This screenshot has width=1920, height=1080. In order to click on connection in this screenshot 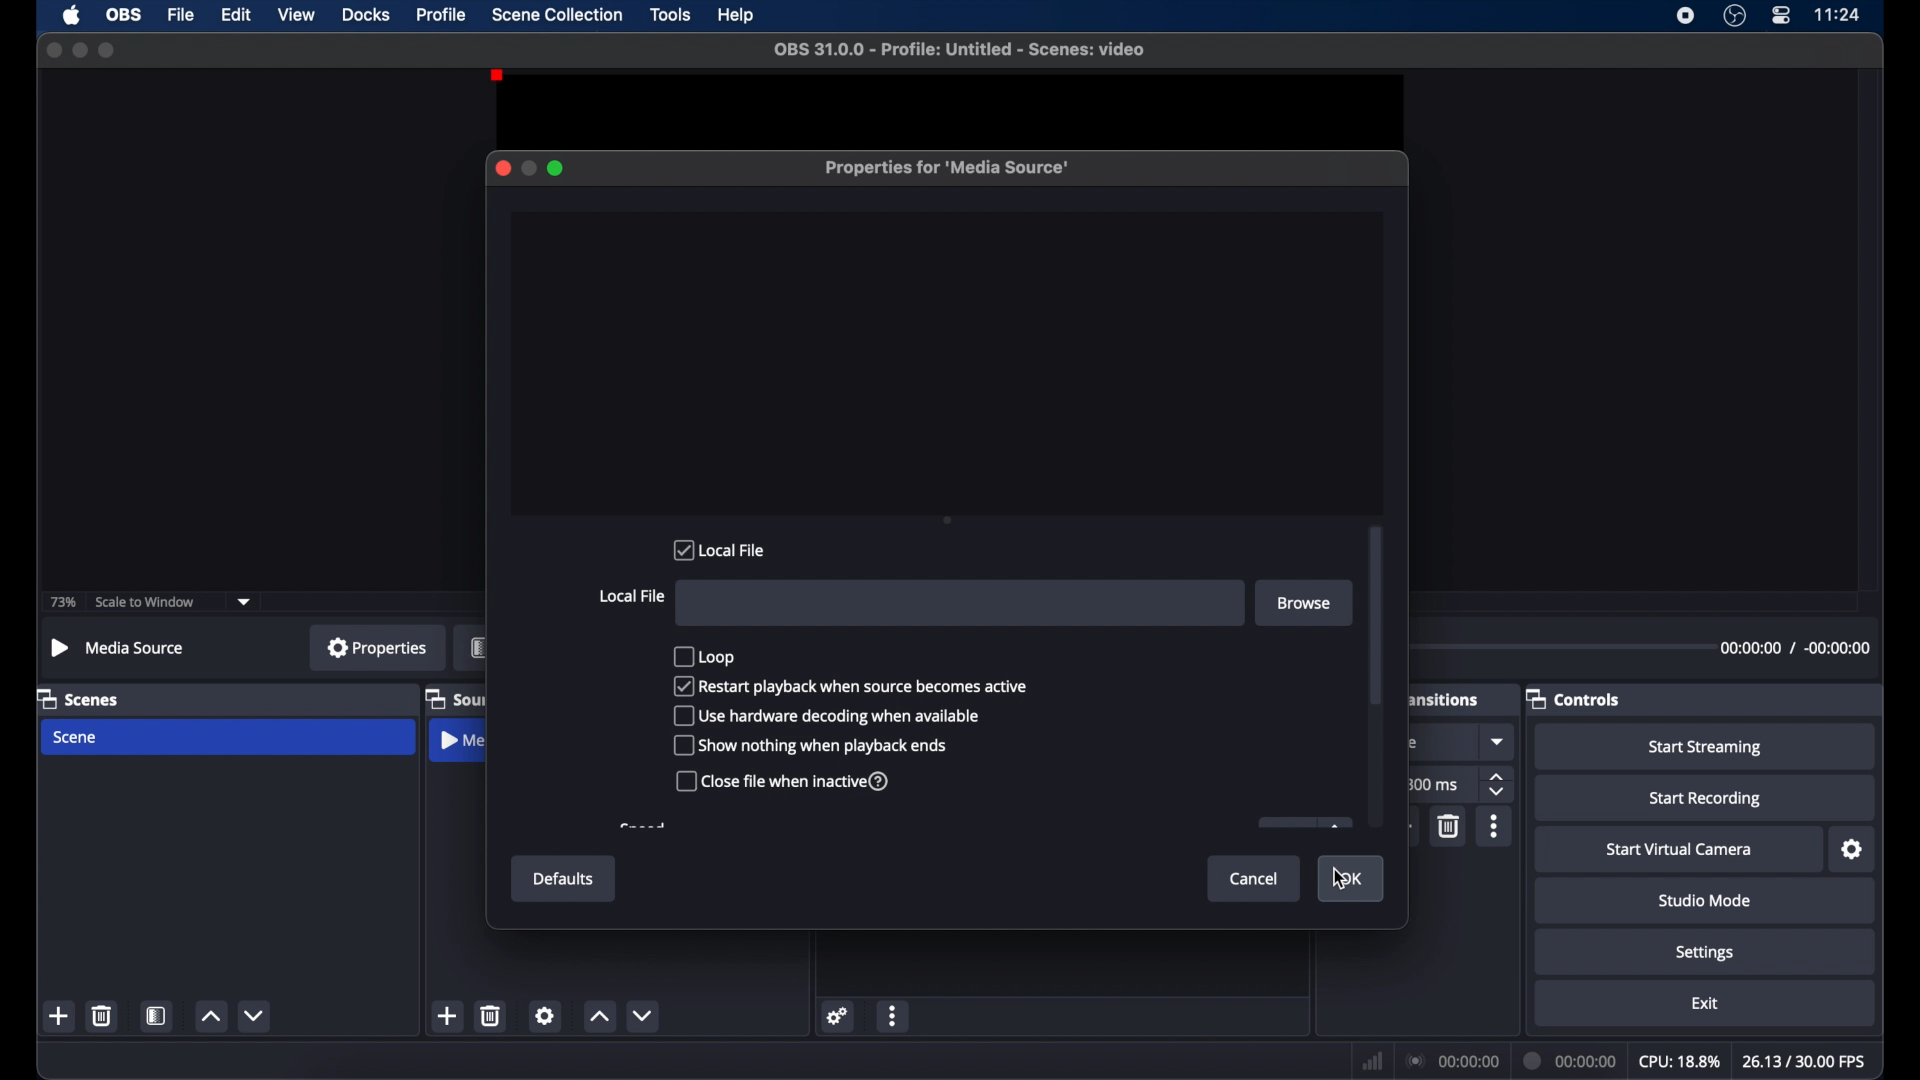, I will do `click(1451, 1062)`.